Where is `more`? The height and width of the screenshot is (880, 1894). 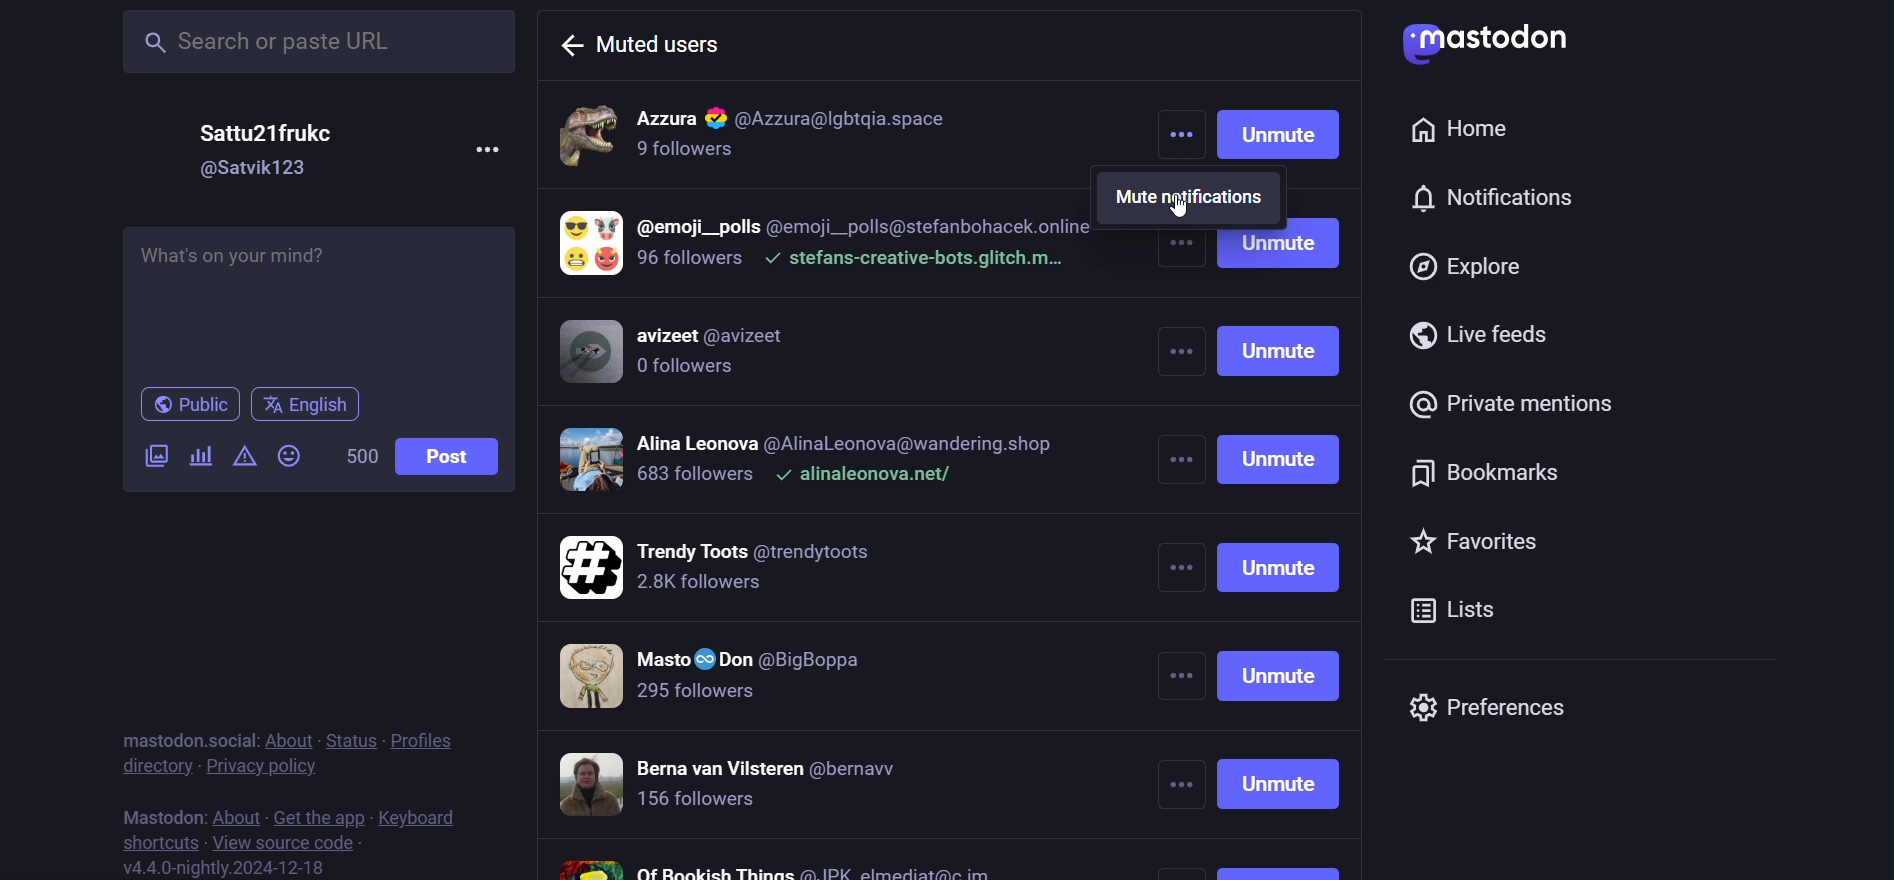
more is located at coordinates (1181, 546).